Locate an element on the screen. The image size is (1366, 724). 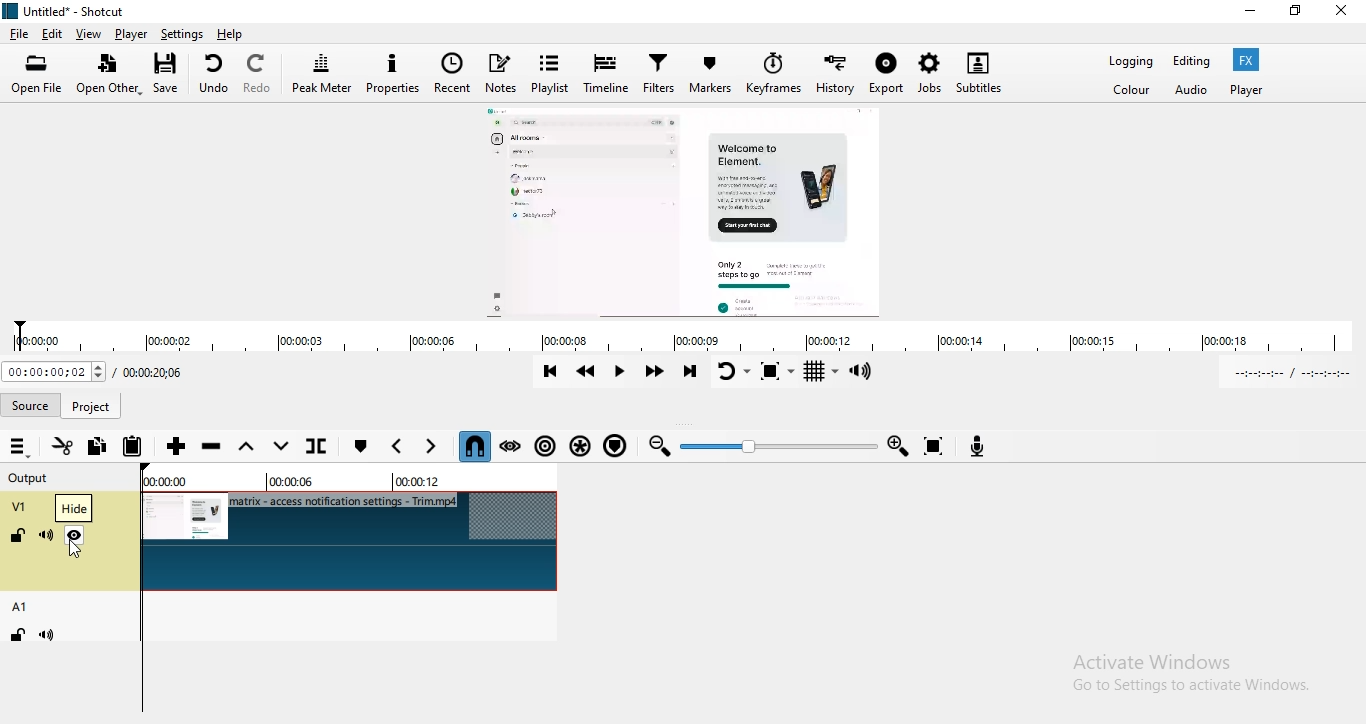
minimise is located at coordinates (1250, 14).